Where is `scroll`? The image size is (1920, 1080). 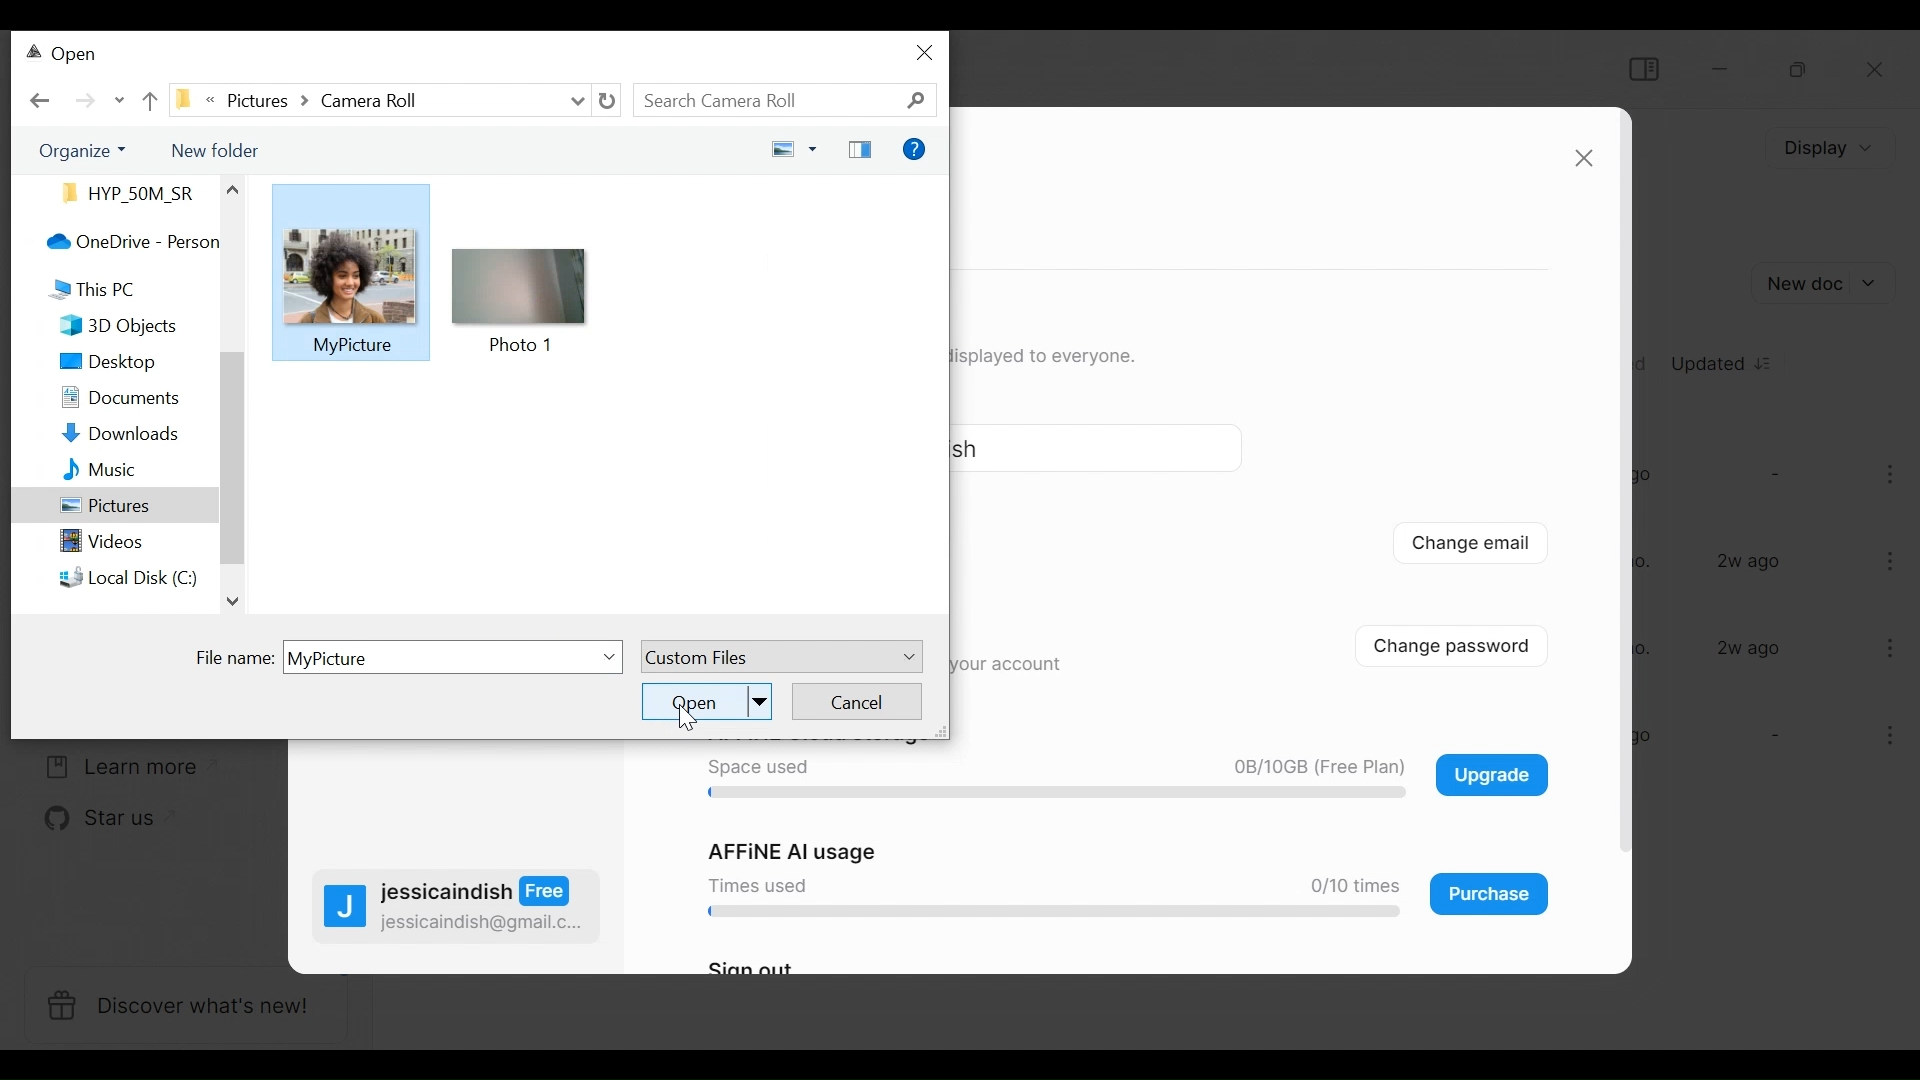
scroll is located at coordinates (233, 455).